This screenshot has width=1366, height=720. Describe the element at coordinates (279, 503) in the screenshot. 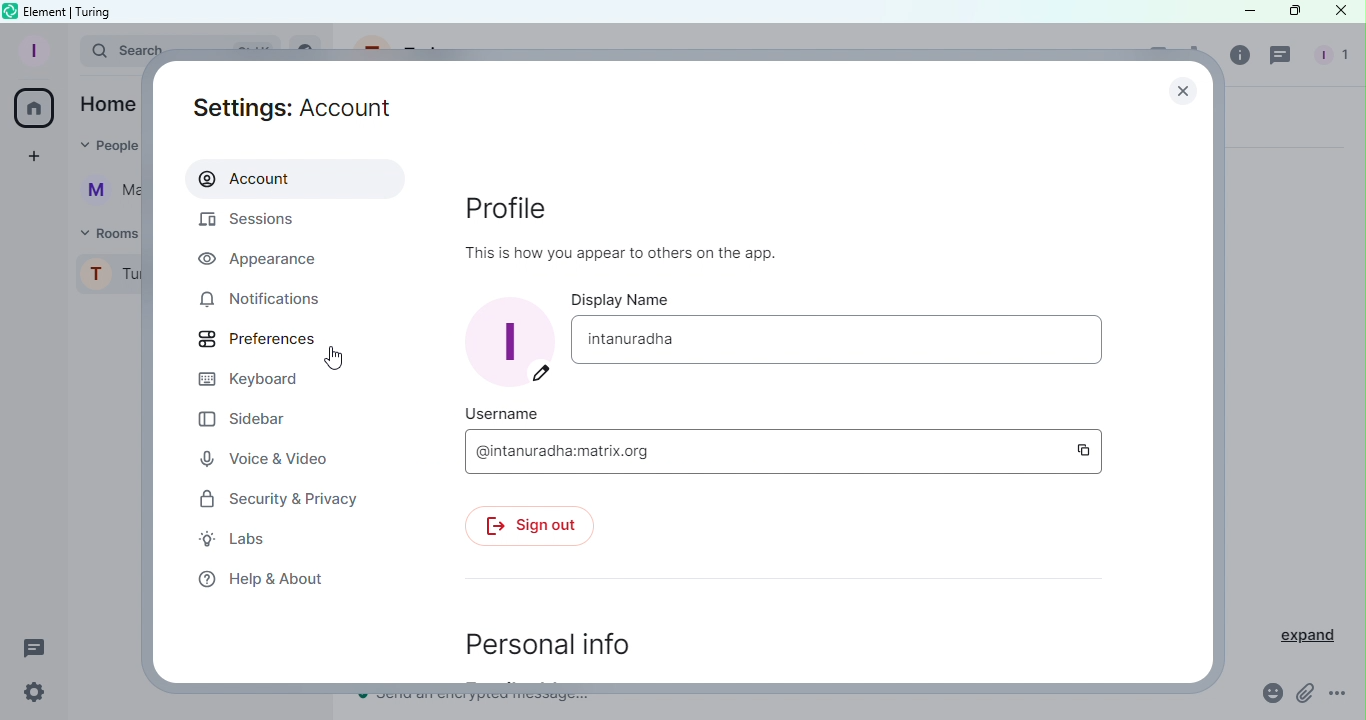

I see `Security and privacy` at that location.